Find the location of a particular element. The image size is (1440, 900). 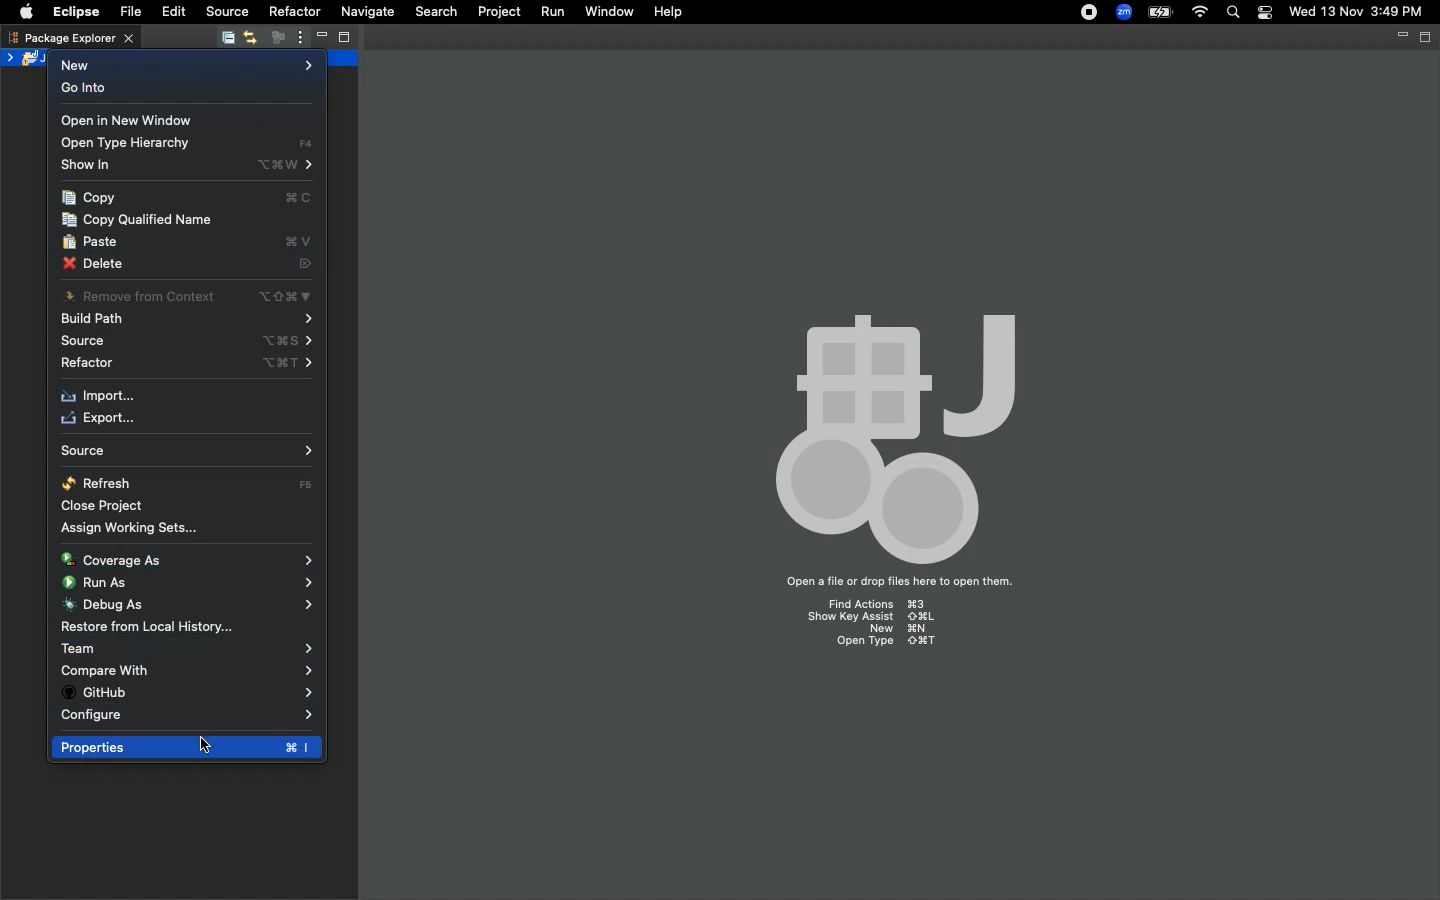

Help is located at coordinates (667, 12).